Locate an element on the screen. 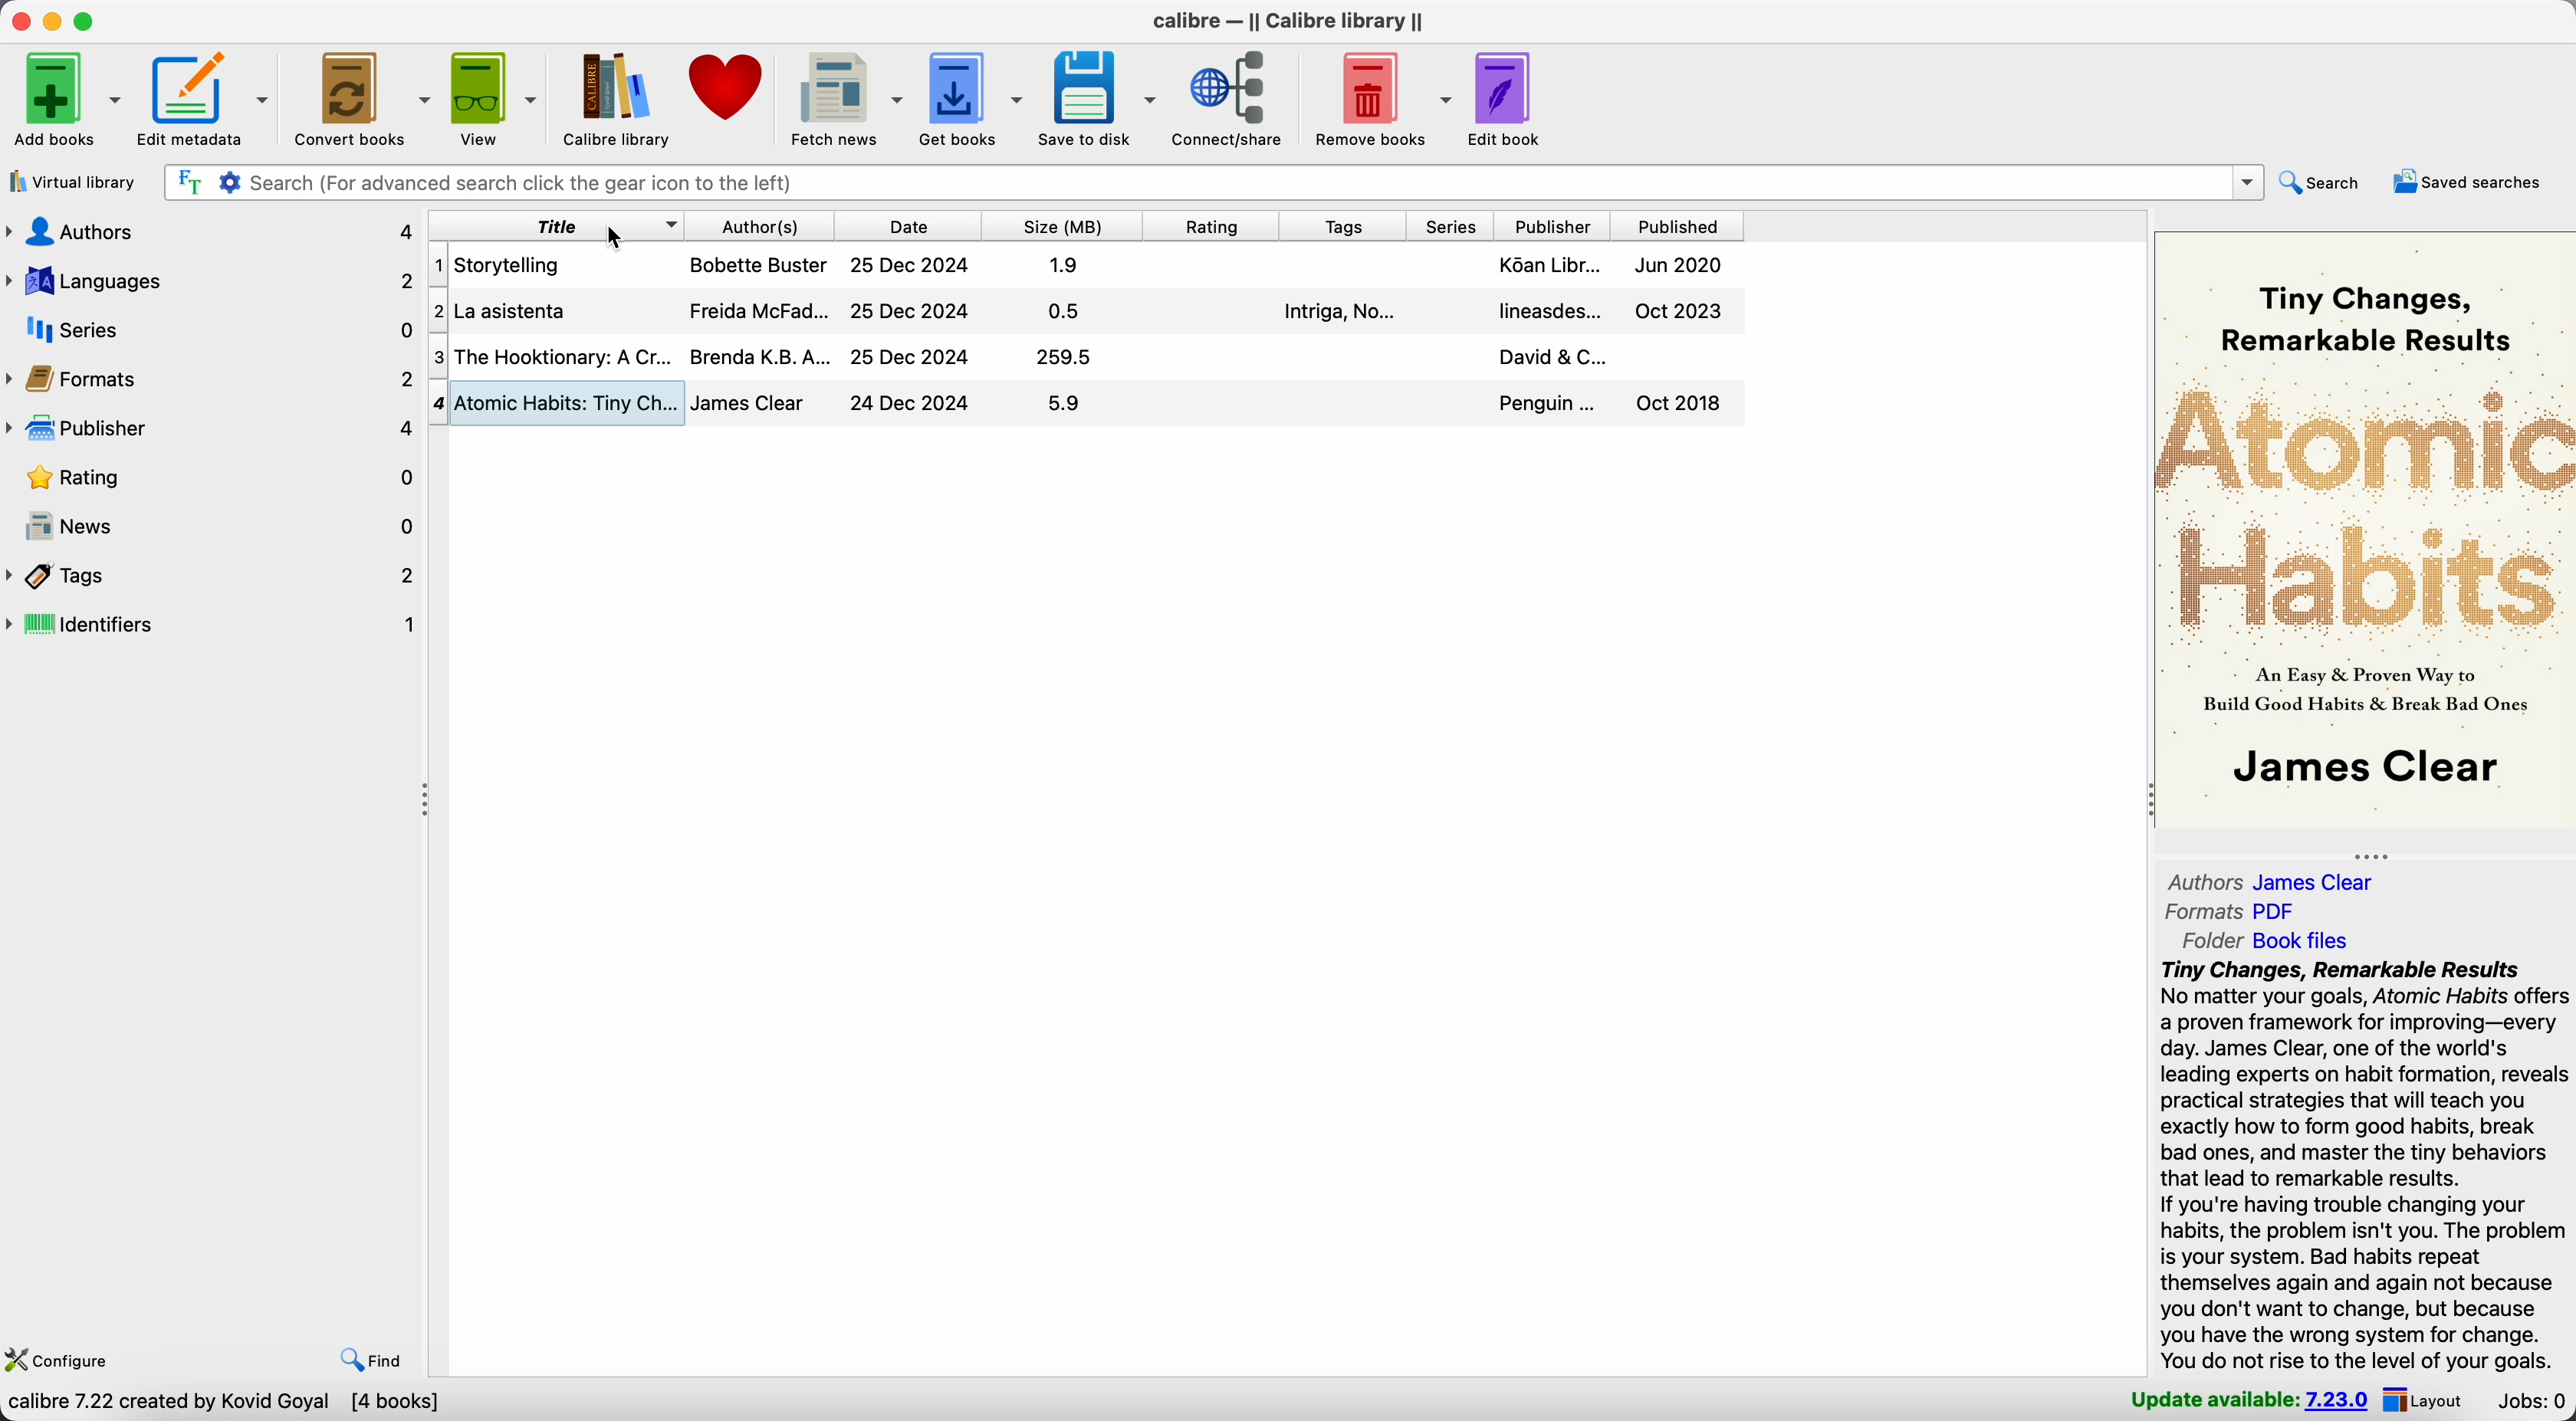  configure is located at coordinates (64, 1356).